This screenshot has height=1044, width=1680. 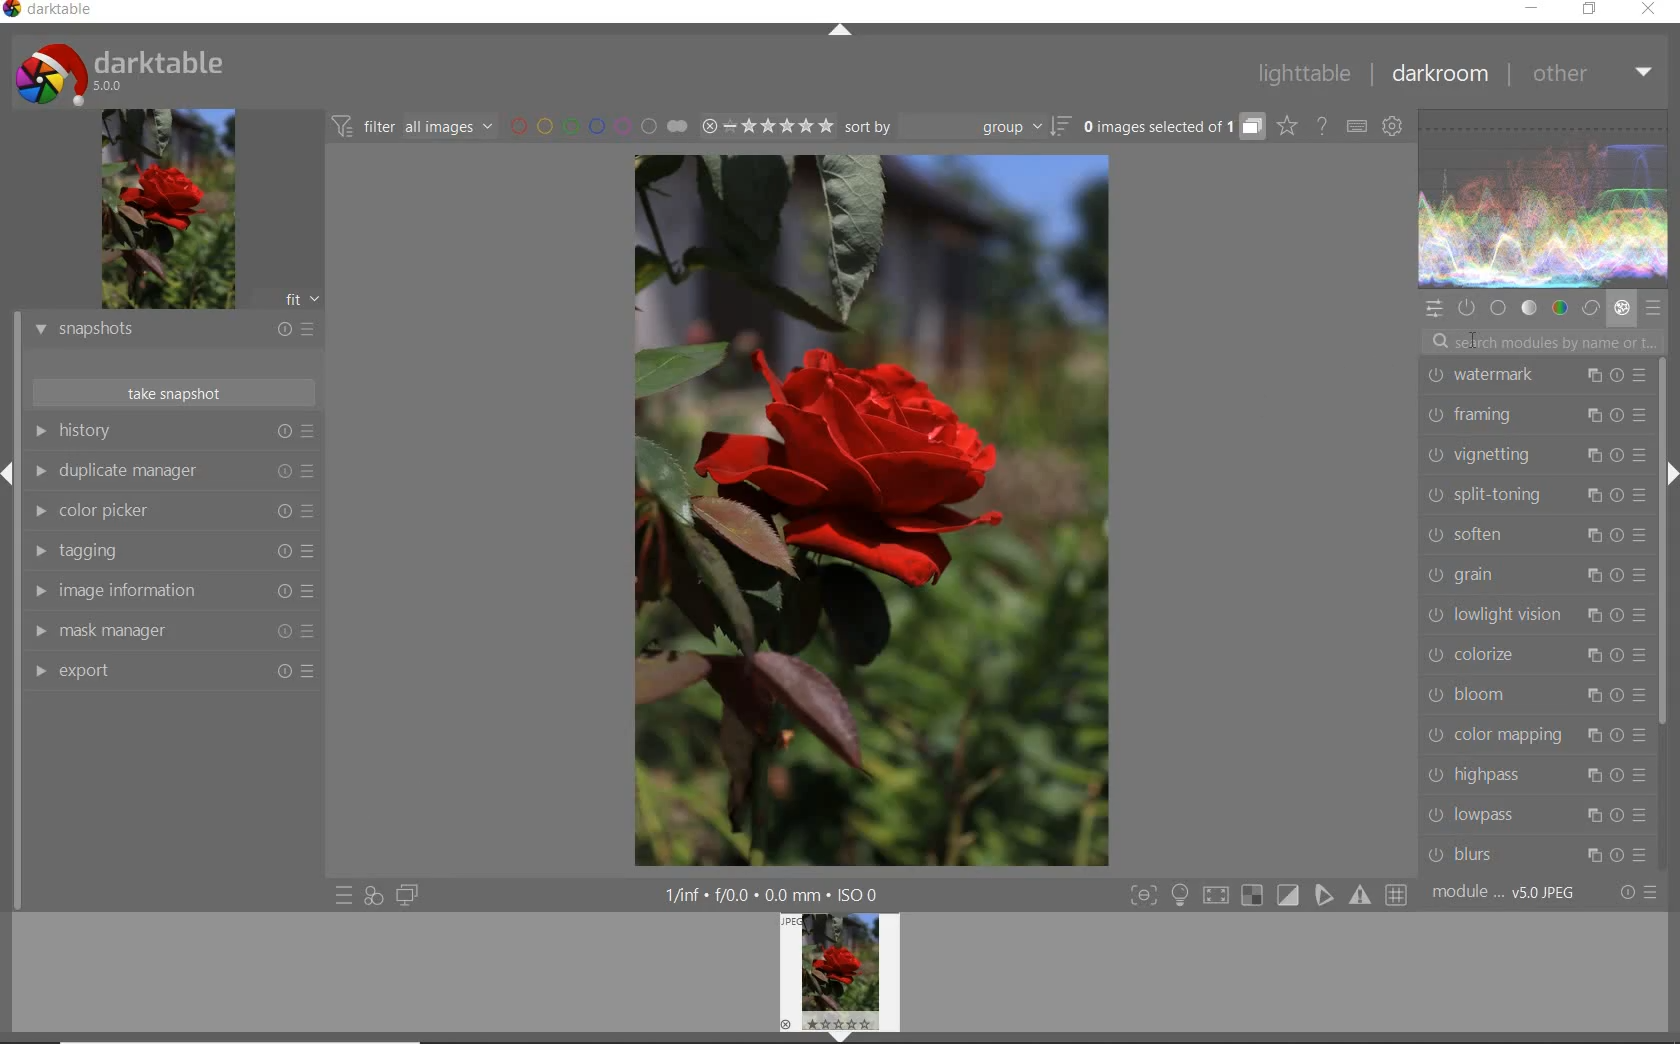 What do you see at coordinates (10, 471) in the screenshot?
I see `Expand/Collapse` at bounding box center [10, 471].